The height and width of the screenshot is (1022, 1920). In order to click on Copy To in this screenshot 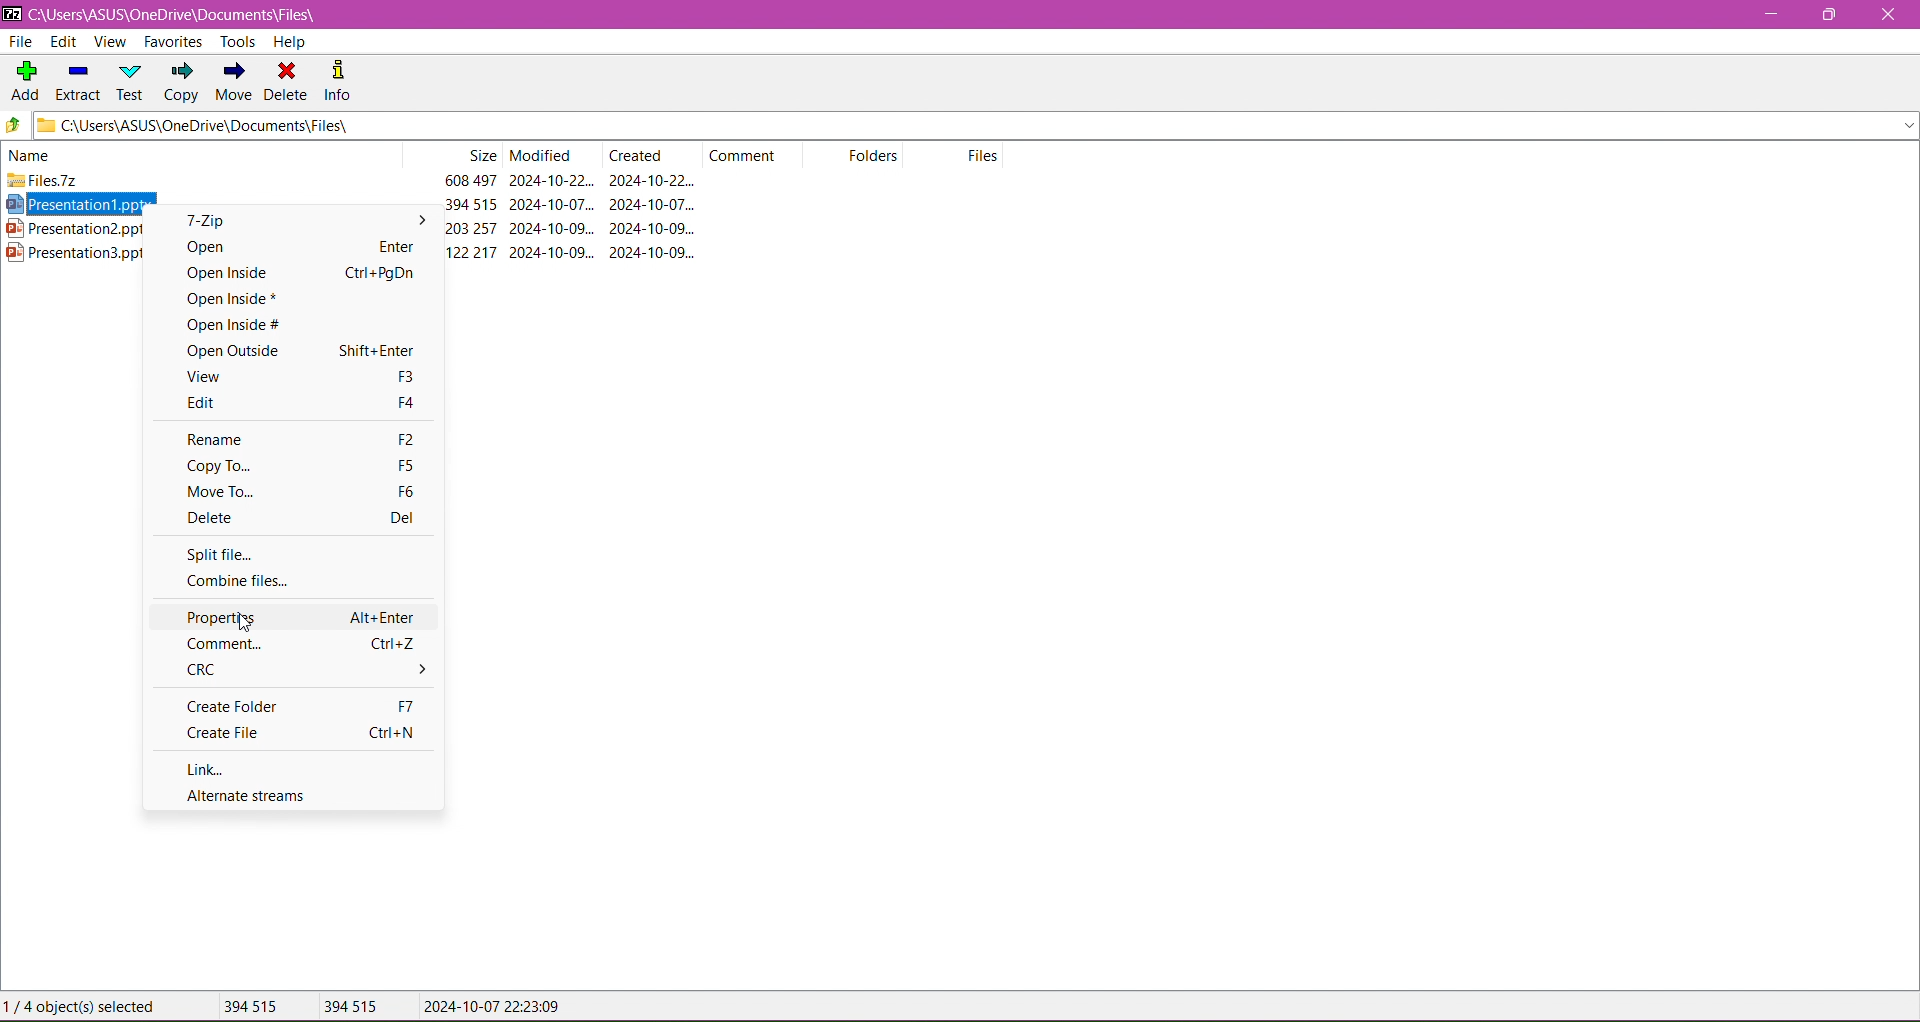, I will do `click(301, 465)`.